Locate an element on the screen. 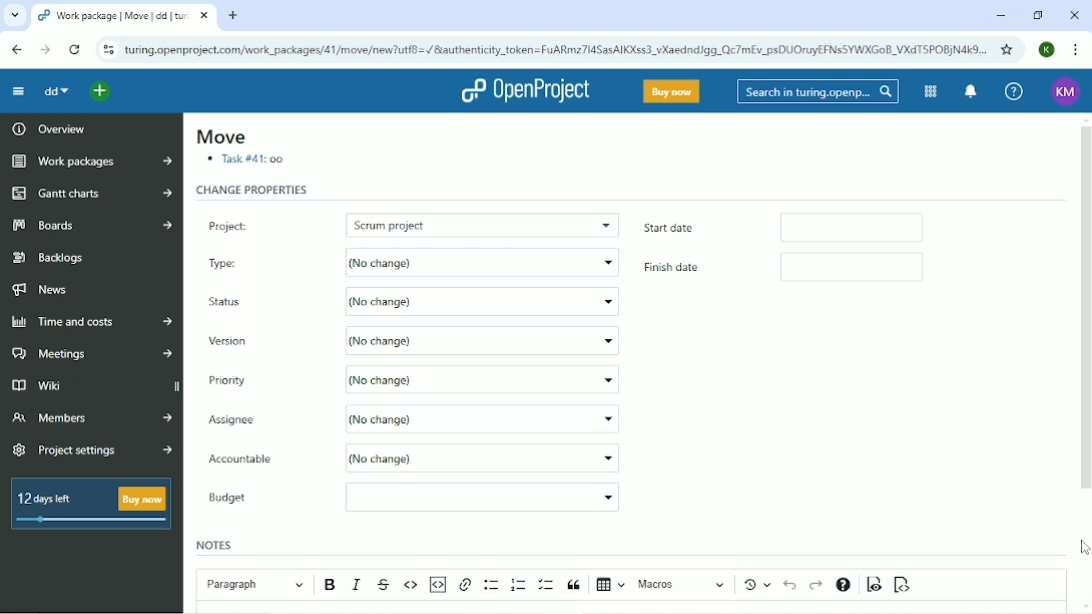 The height and width of the screenshot is (614, 1092). empty box is located at coordinates (870, 266).